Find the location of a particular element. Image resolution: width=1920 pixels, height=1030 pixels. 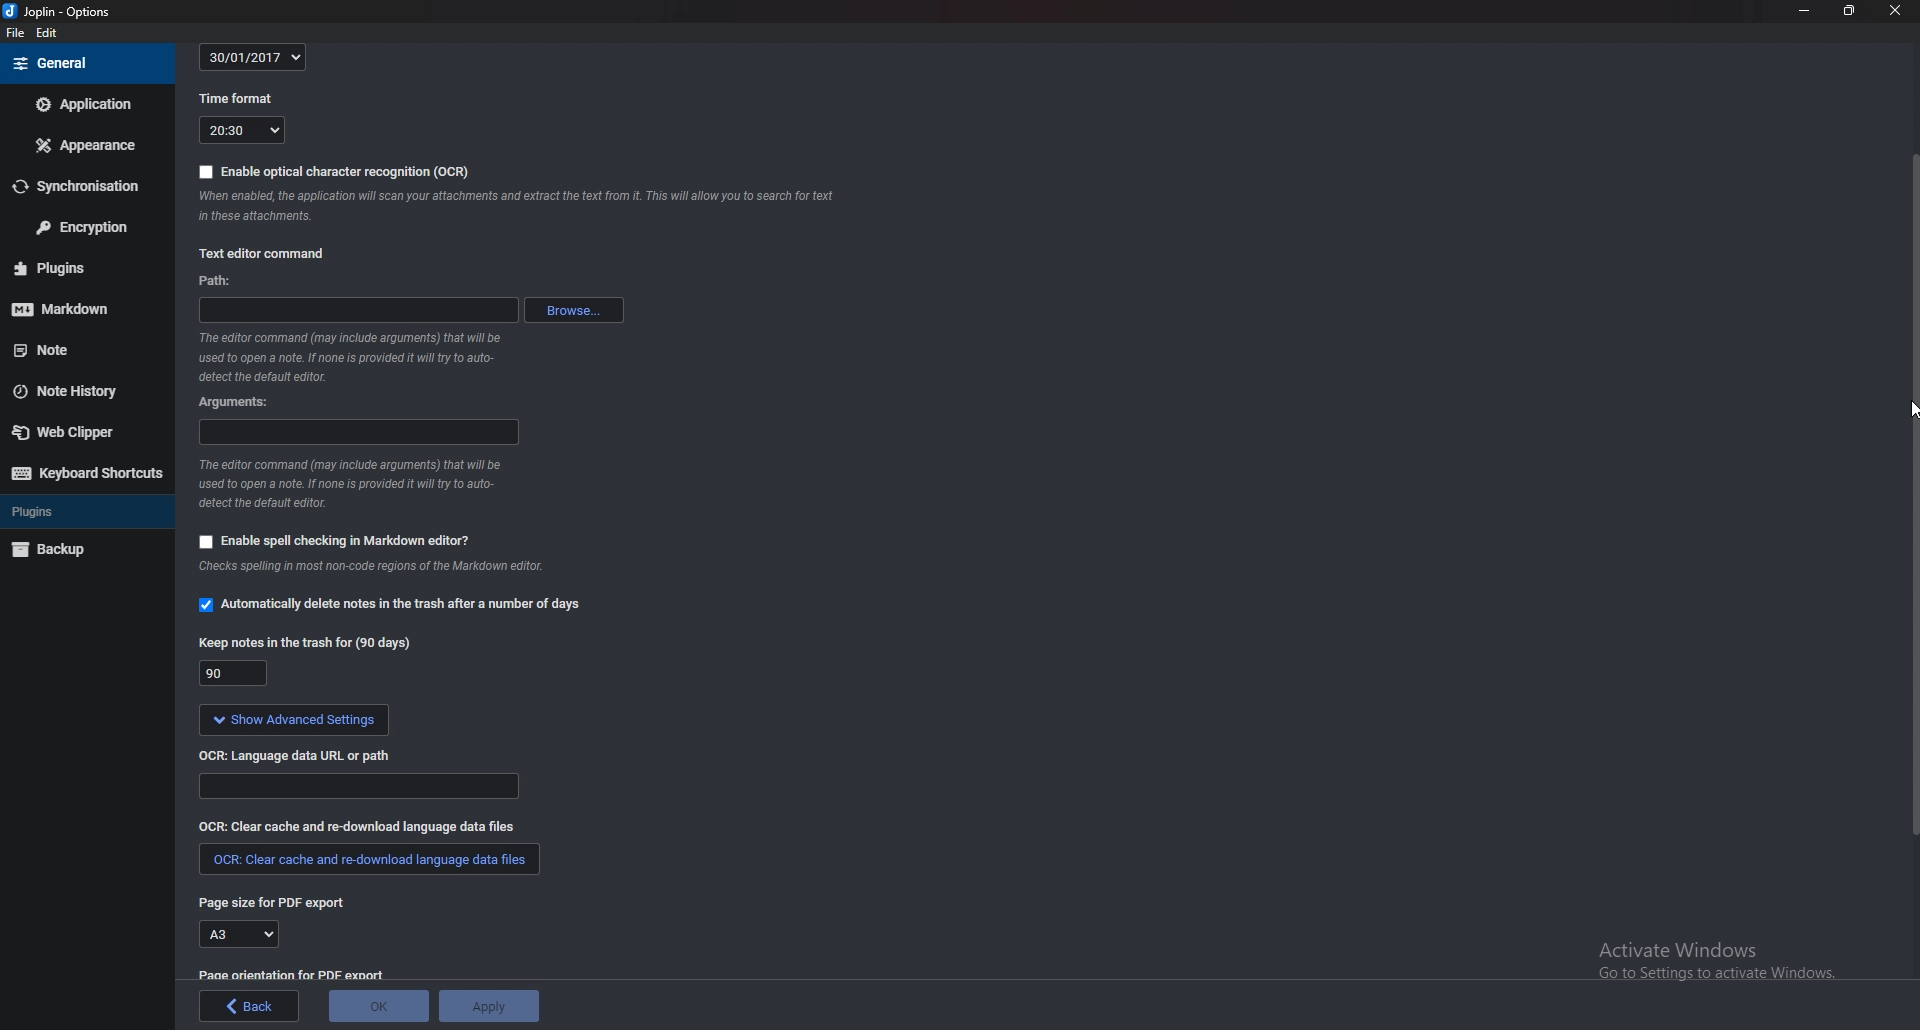

Appearance is located at coordinates (82, 147).